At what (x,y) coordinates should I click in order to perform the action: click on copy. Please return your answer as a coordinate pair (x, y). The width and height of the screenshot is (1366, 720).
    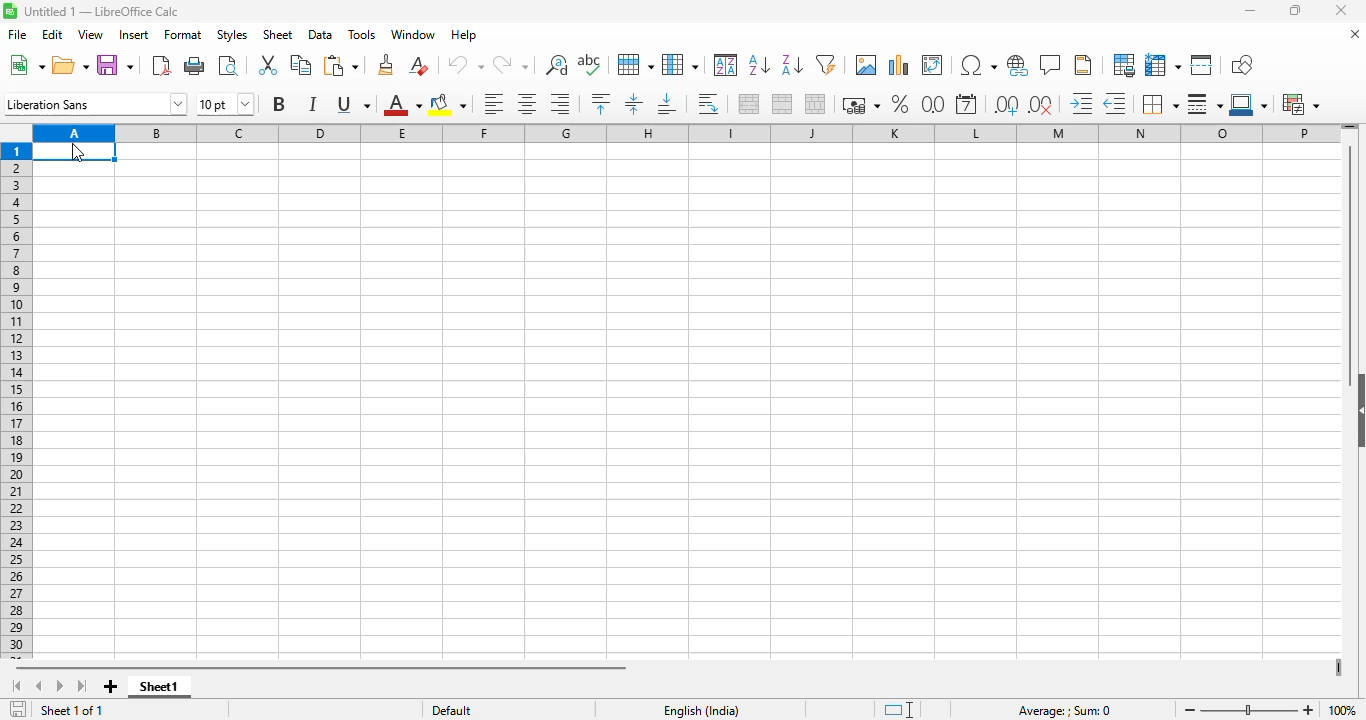
    Looking at the image, I should click on (301, 65).